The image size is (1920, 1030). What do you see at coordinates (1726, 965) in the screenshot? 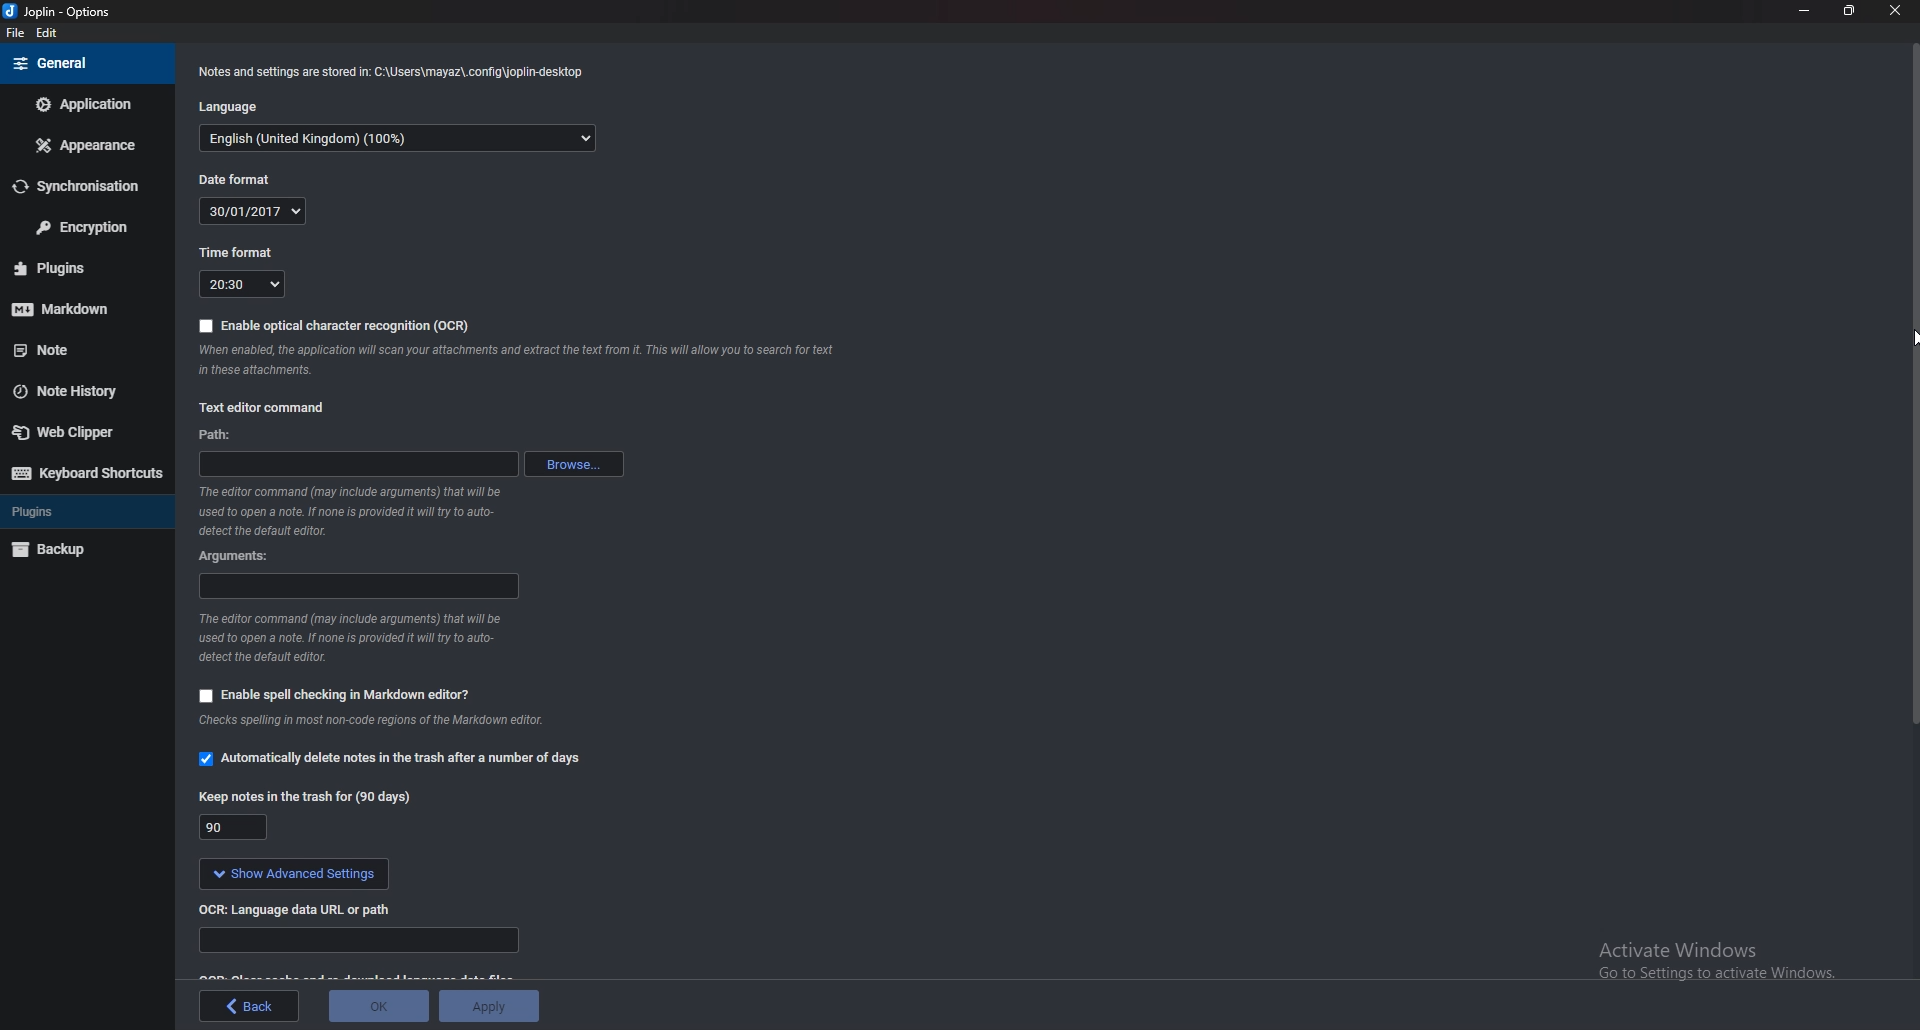
I see `activate windows` at bounding box center [1726, 965].